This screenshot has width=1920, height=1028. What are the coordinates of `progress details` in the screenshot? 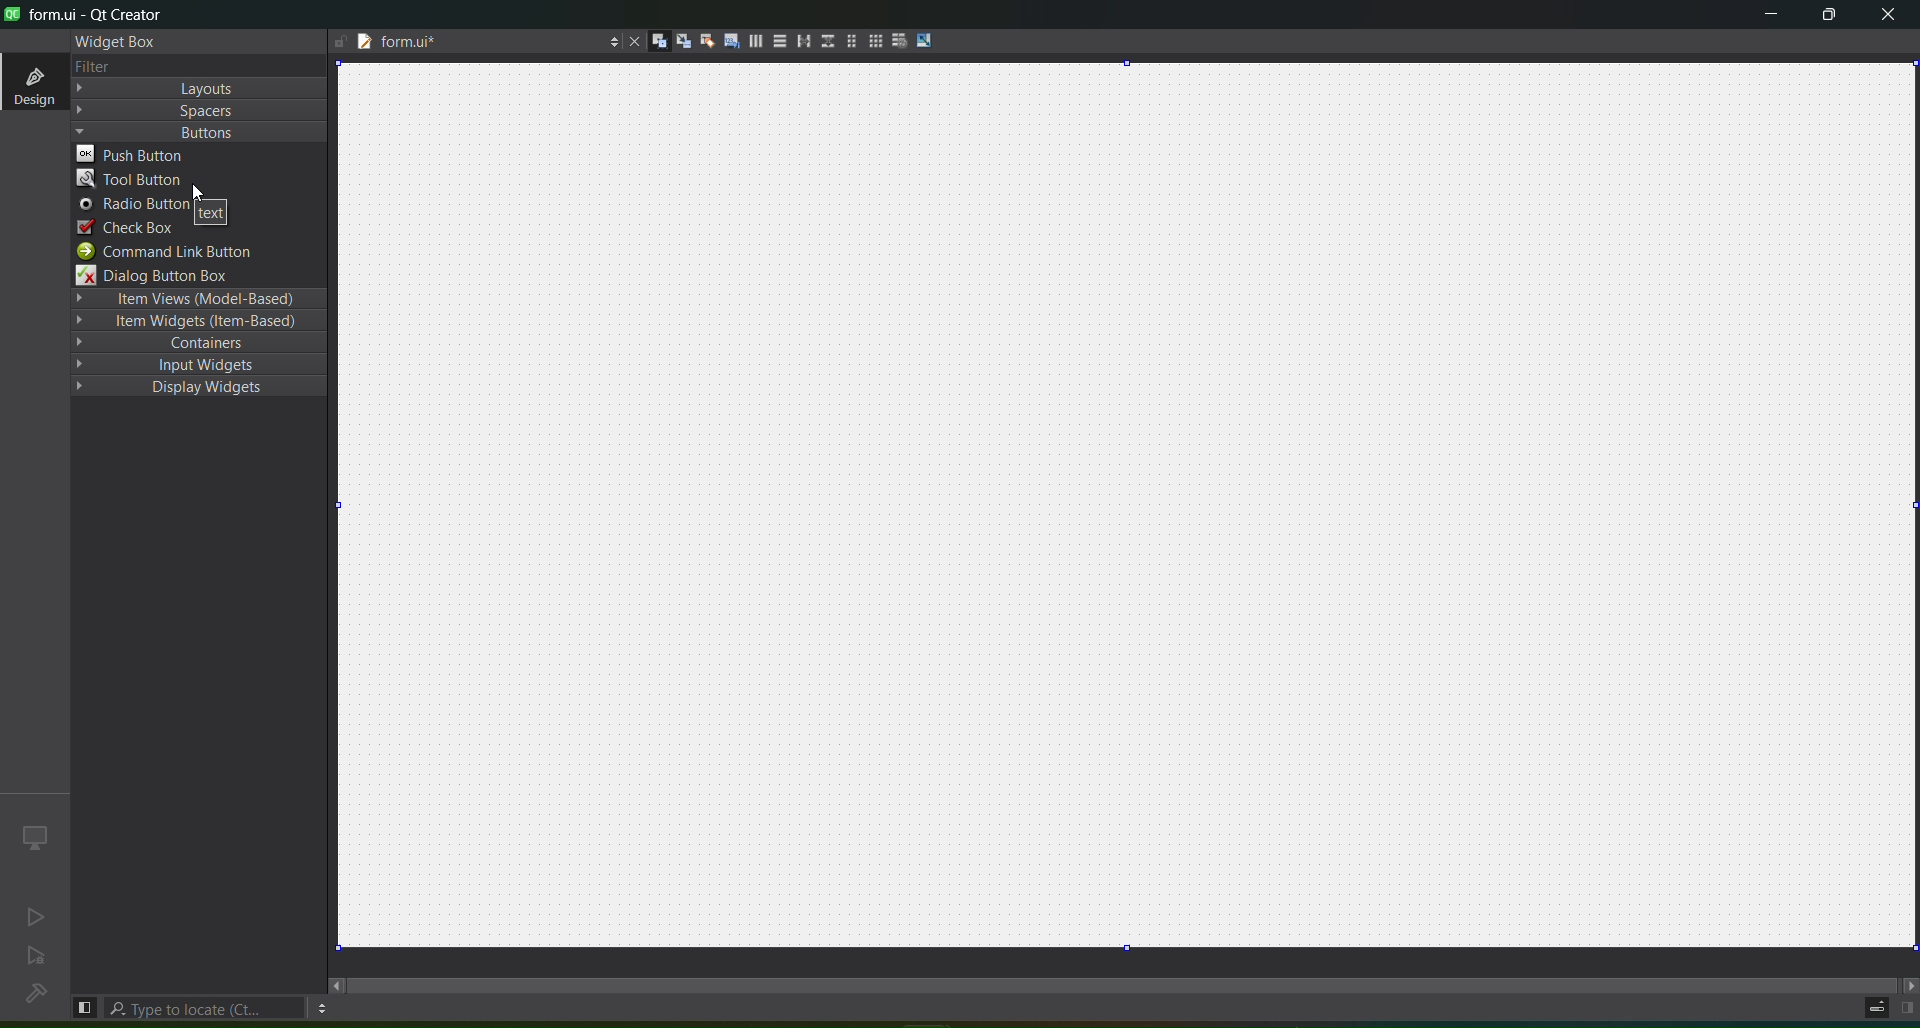 It's located at (1873, 1009).